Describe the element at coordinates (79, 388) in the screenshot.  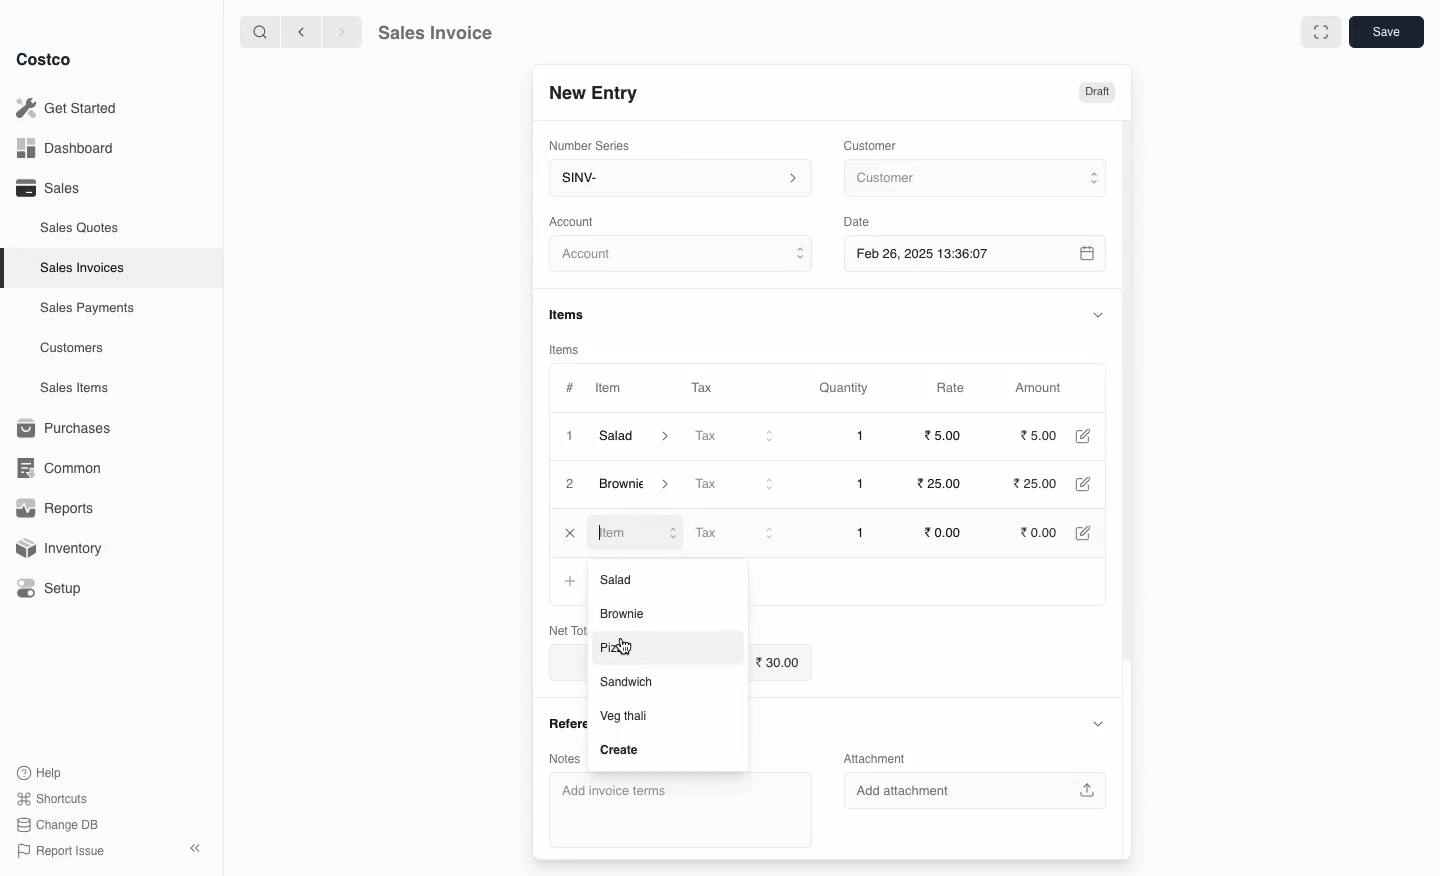
I see `Sales Items` at that location.